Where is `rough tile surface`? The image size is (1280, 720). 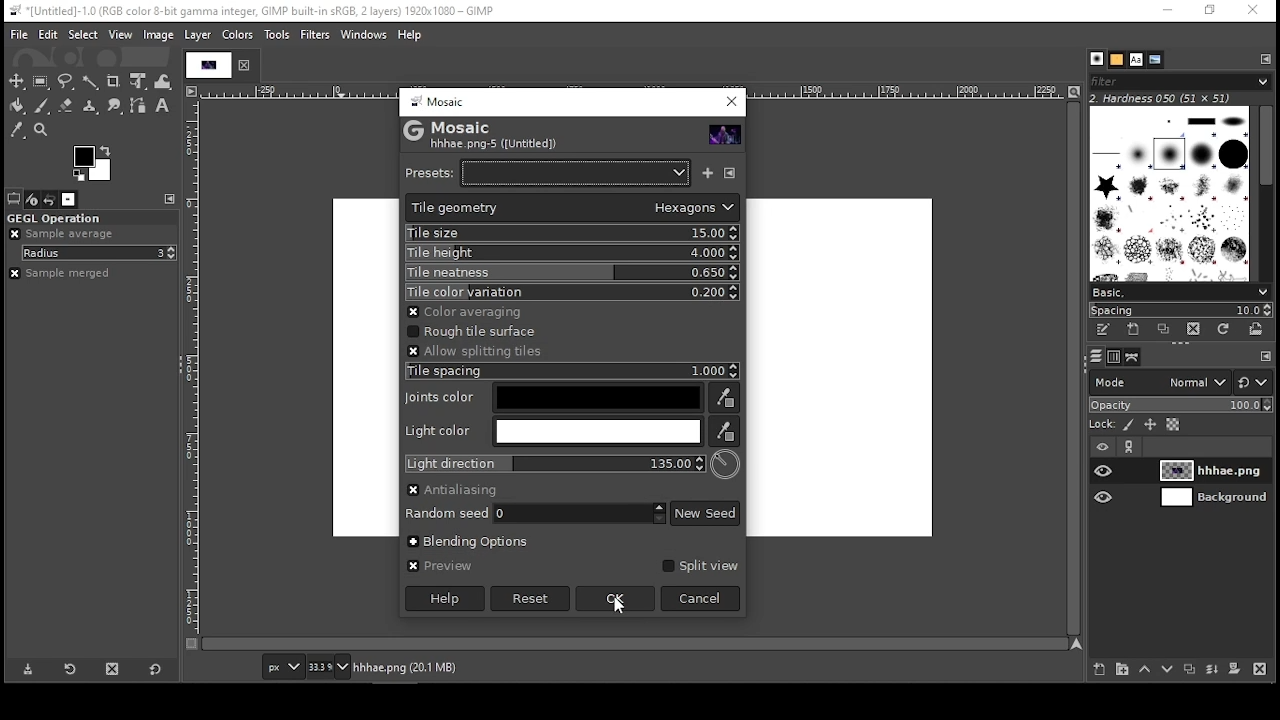 rough tile surface is located at coordinates (474, 332).